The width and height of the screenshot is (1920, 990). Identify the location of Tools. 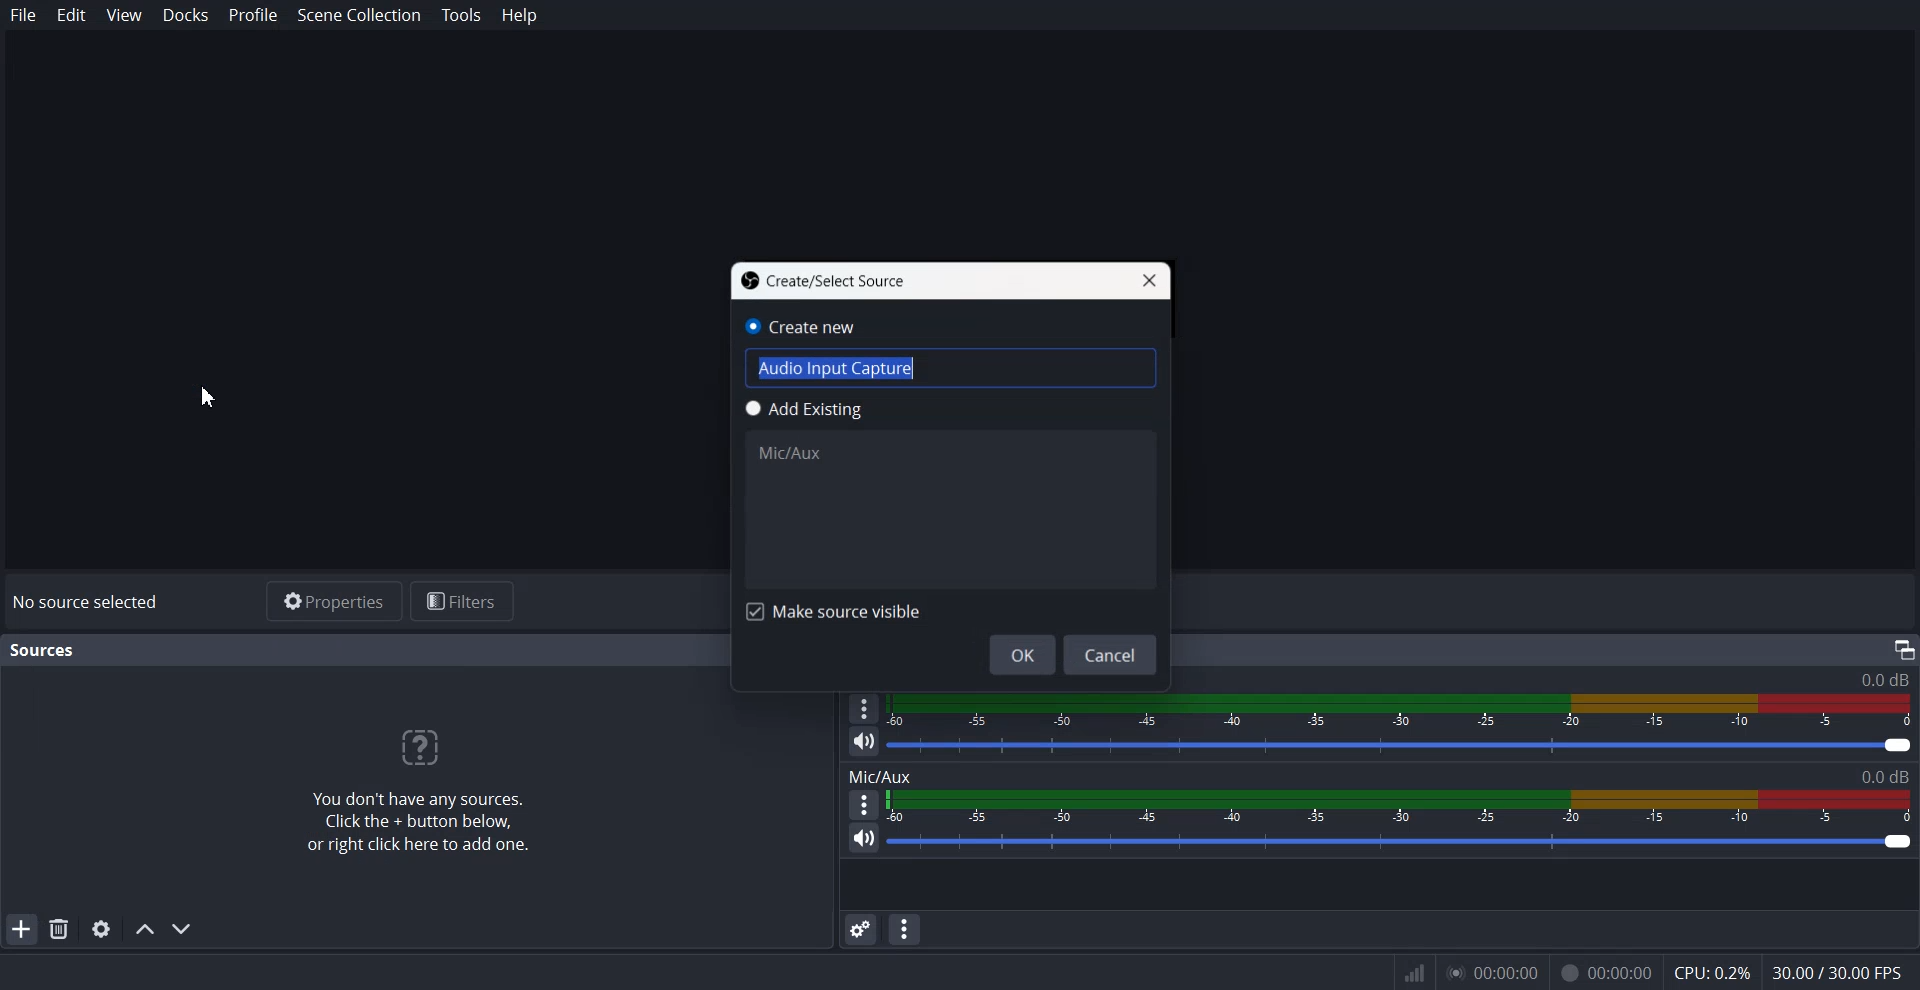
(463, 16).